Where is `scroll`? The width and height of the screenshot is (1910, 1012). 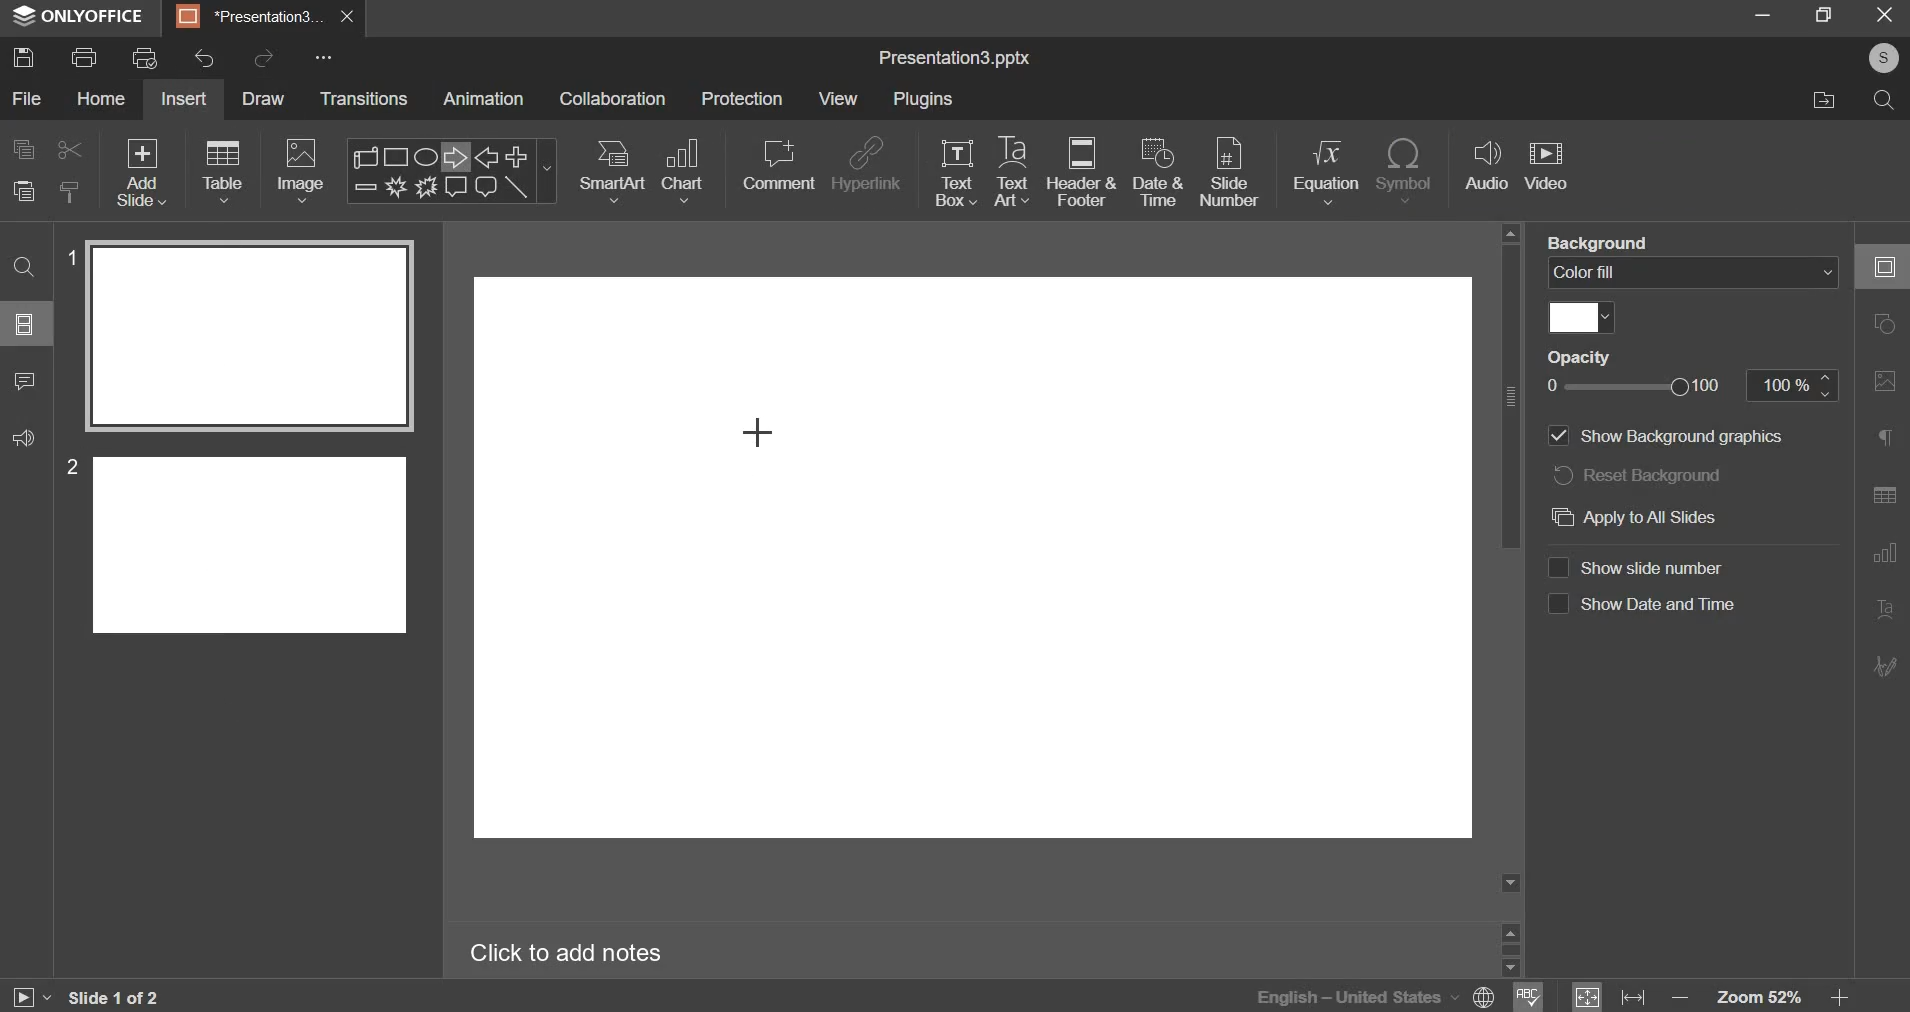 scroll is located at coordinates (368, 156).